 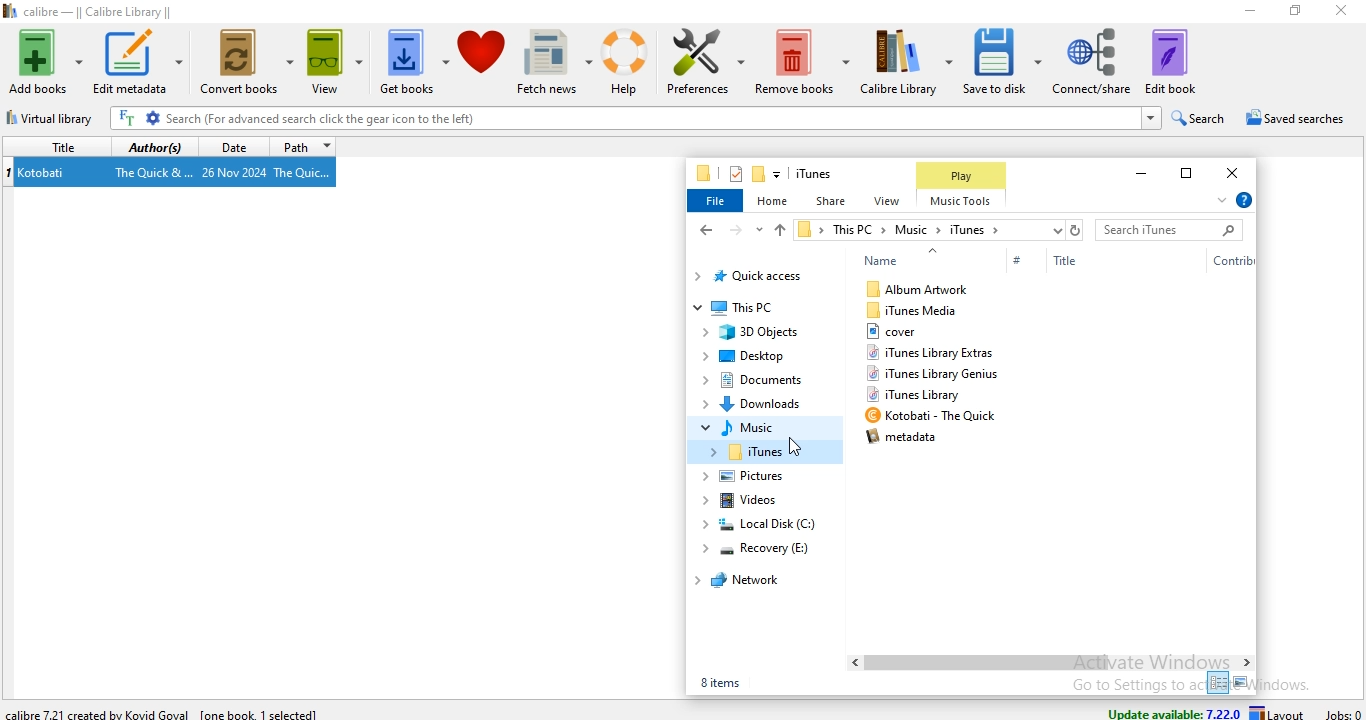 I want to click on help, so click(x=1243, y=200).